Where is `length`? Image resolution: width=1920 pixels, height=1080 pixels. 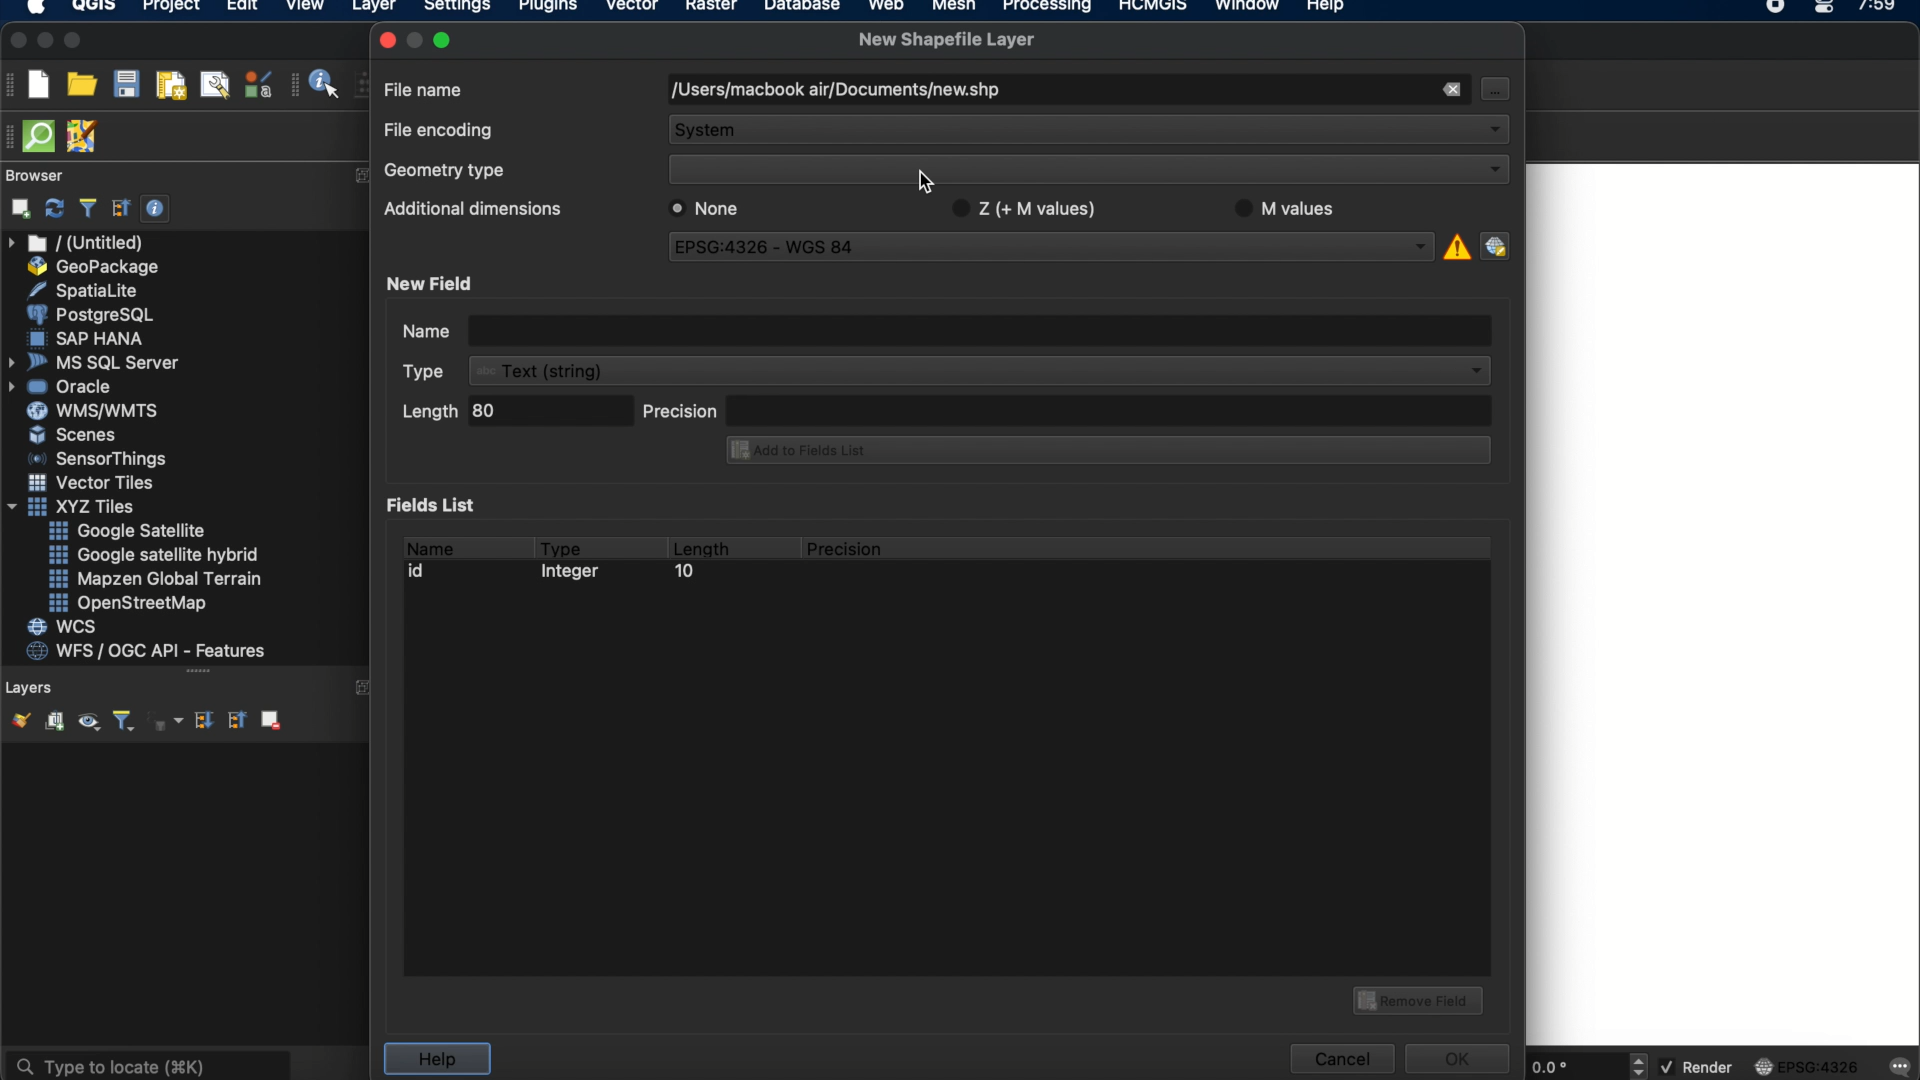
length is located at coordinates (700, 545).